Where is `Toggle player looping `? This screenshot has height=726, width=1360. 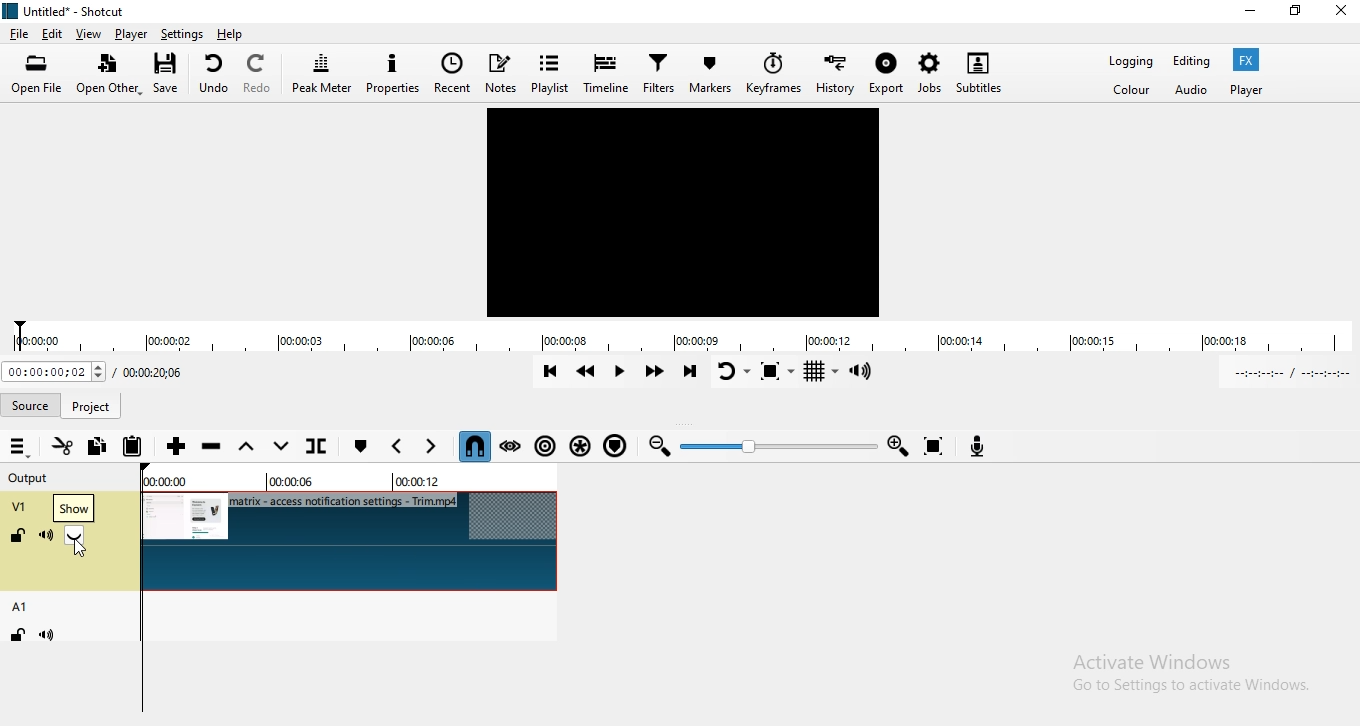 Toggle player looping  is located at coordinates (734, 375).